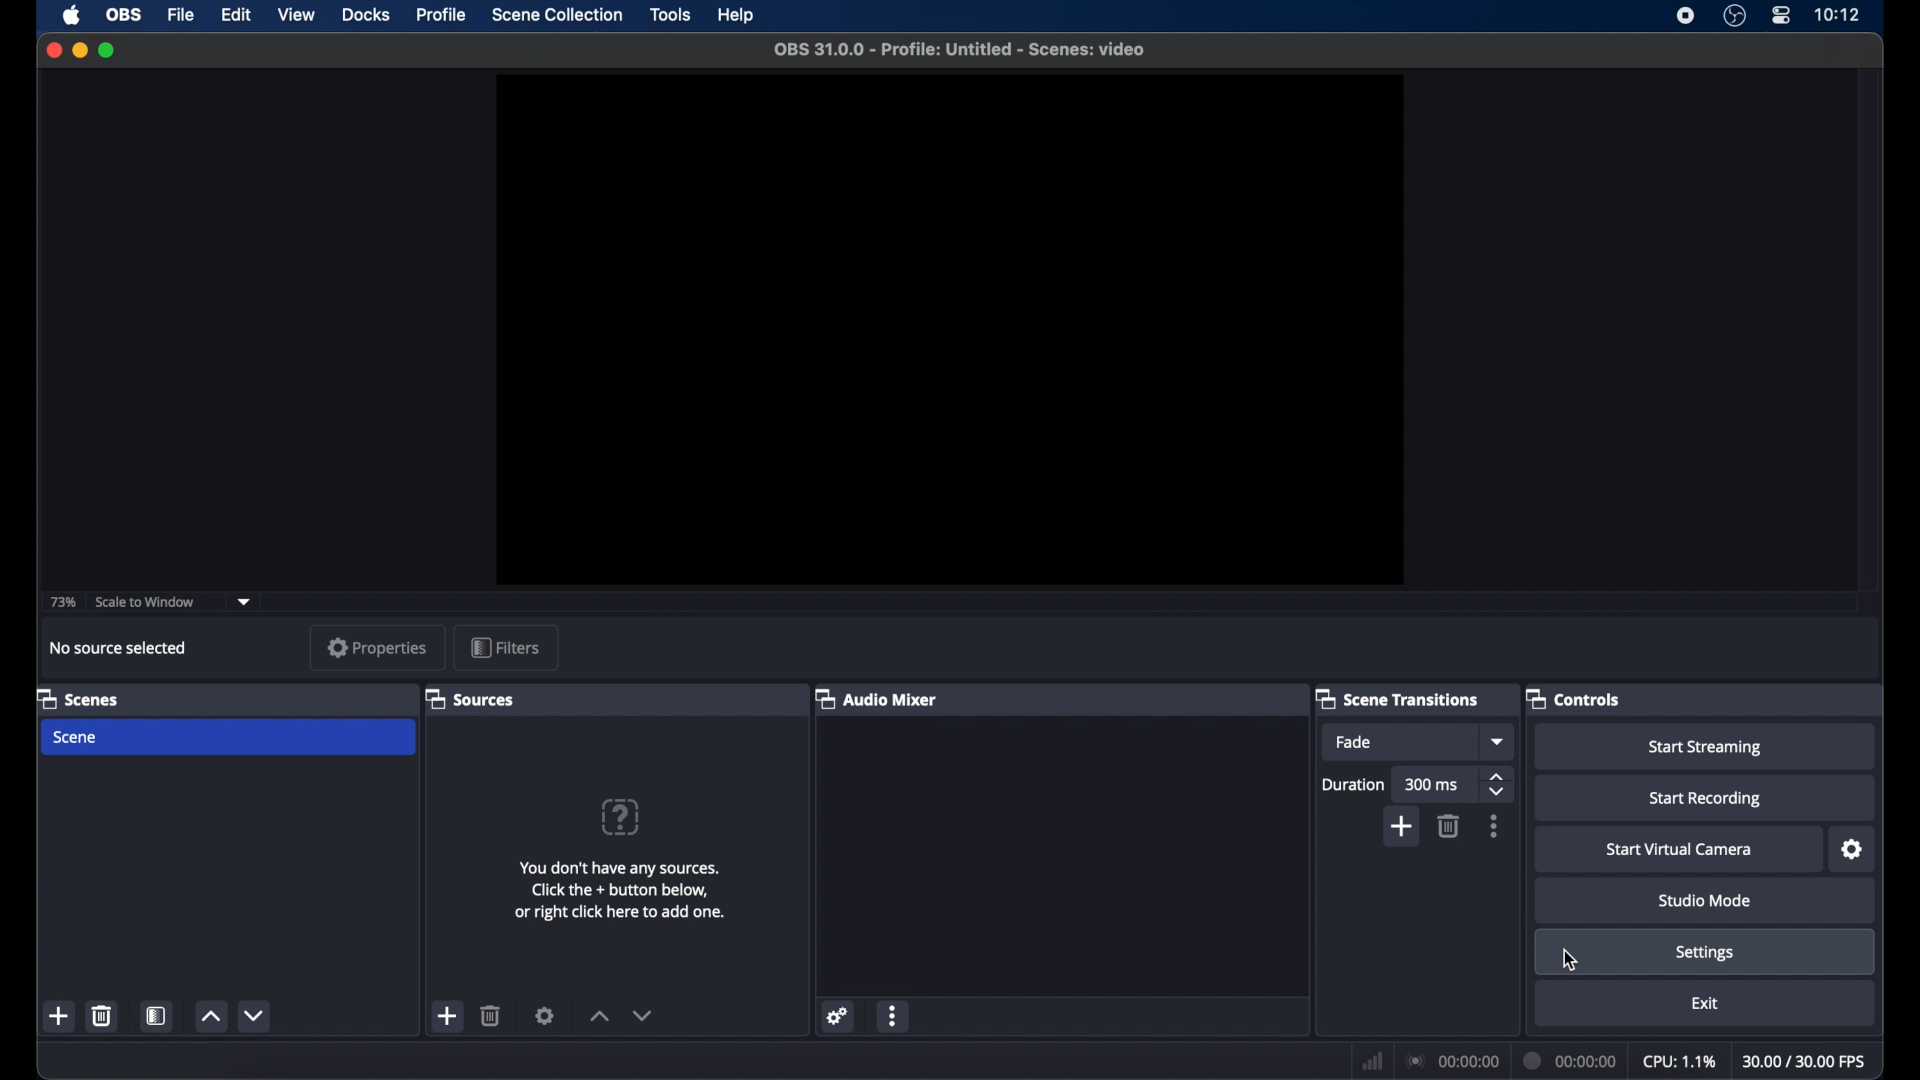 The width and height of the screenshot is (1920, 1080). What do you see at coordinates (101, 1017) in the screenshot?
I see `delete` at bounding box center [101, 1017].